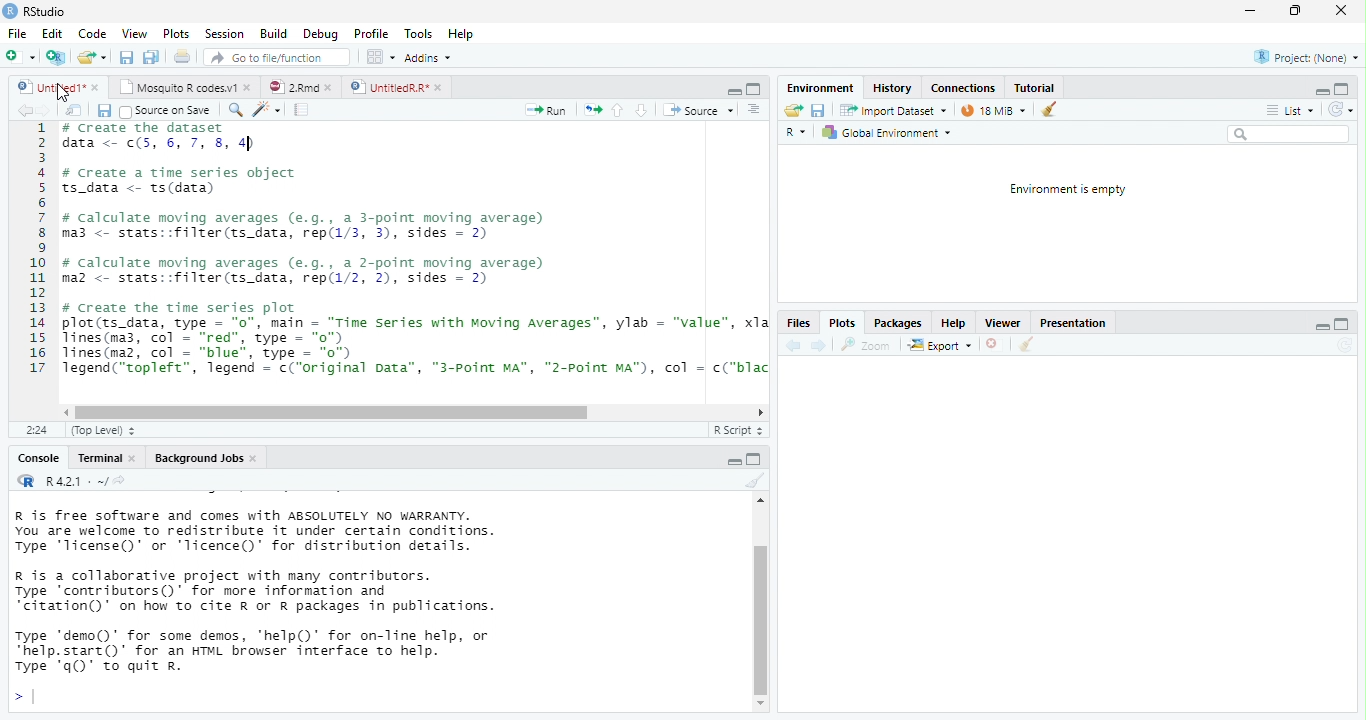 This screenshot has height=720, width=1366. Describe the element at coordinates (387, 87) in the screenshot. I see `UntitiedR.R"` at that location.